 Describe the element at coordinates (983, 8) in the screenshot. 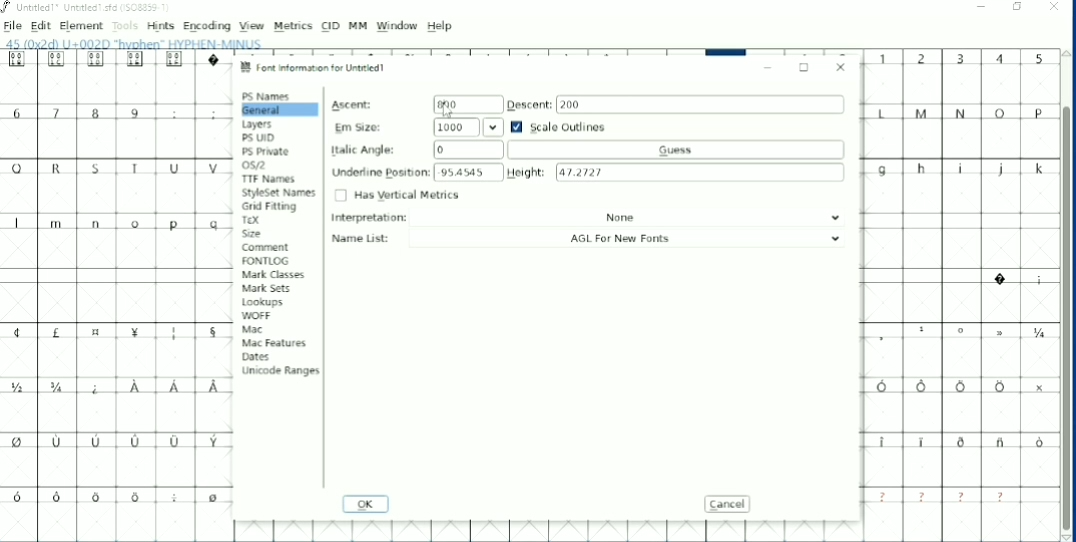

I see `Minimize` at that location.